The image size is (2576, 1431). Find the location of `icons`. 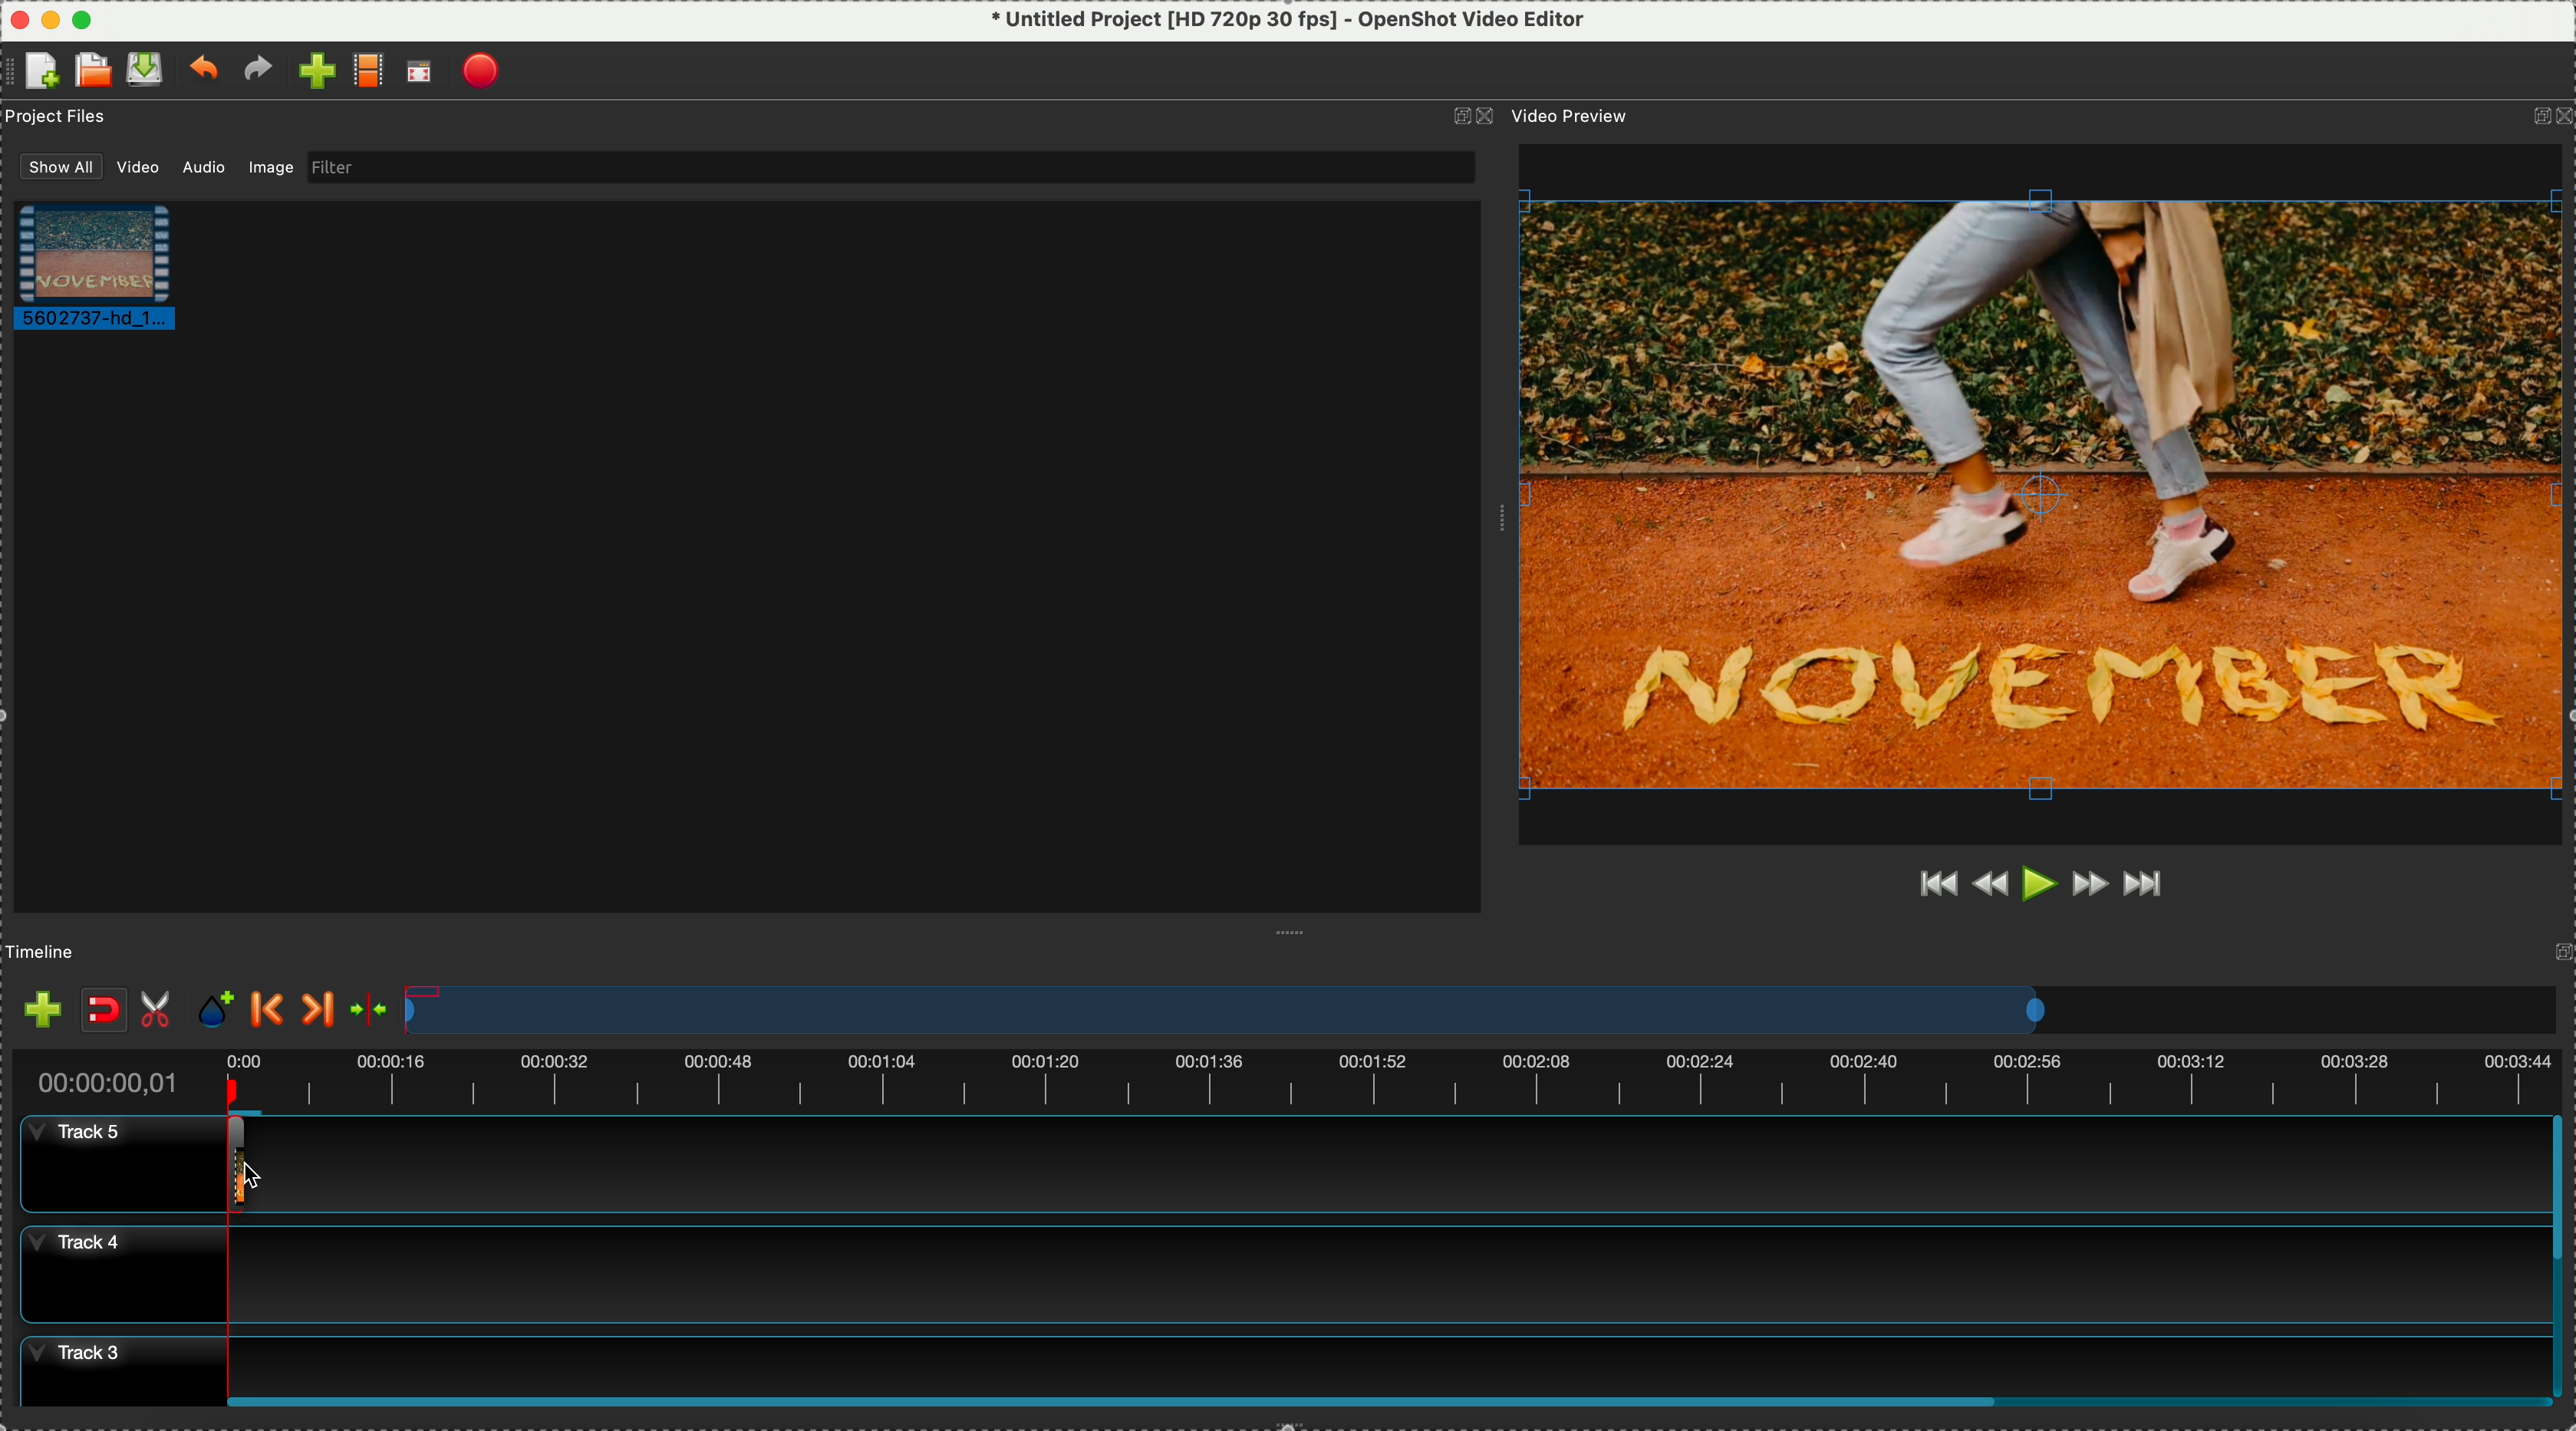

icons is located at coordinates (2550, 118).